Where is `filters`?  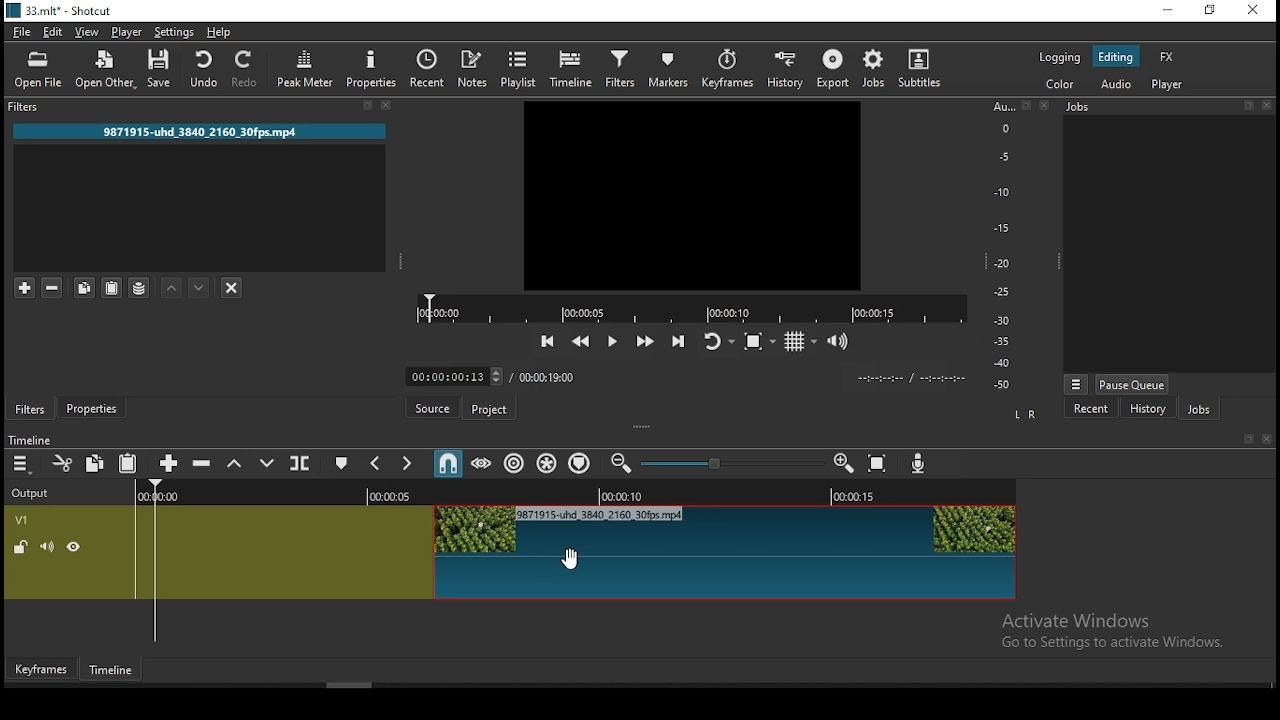
filters is located at coordinates (619, 70).